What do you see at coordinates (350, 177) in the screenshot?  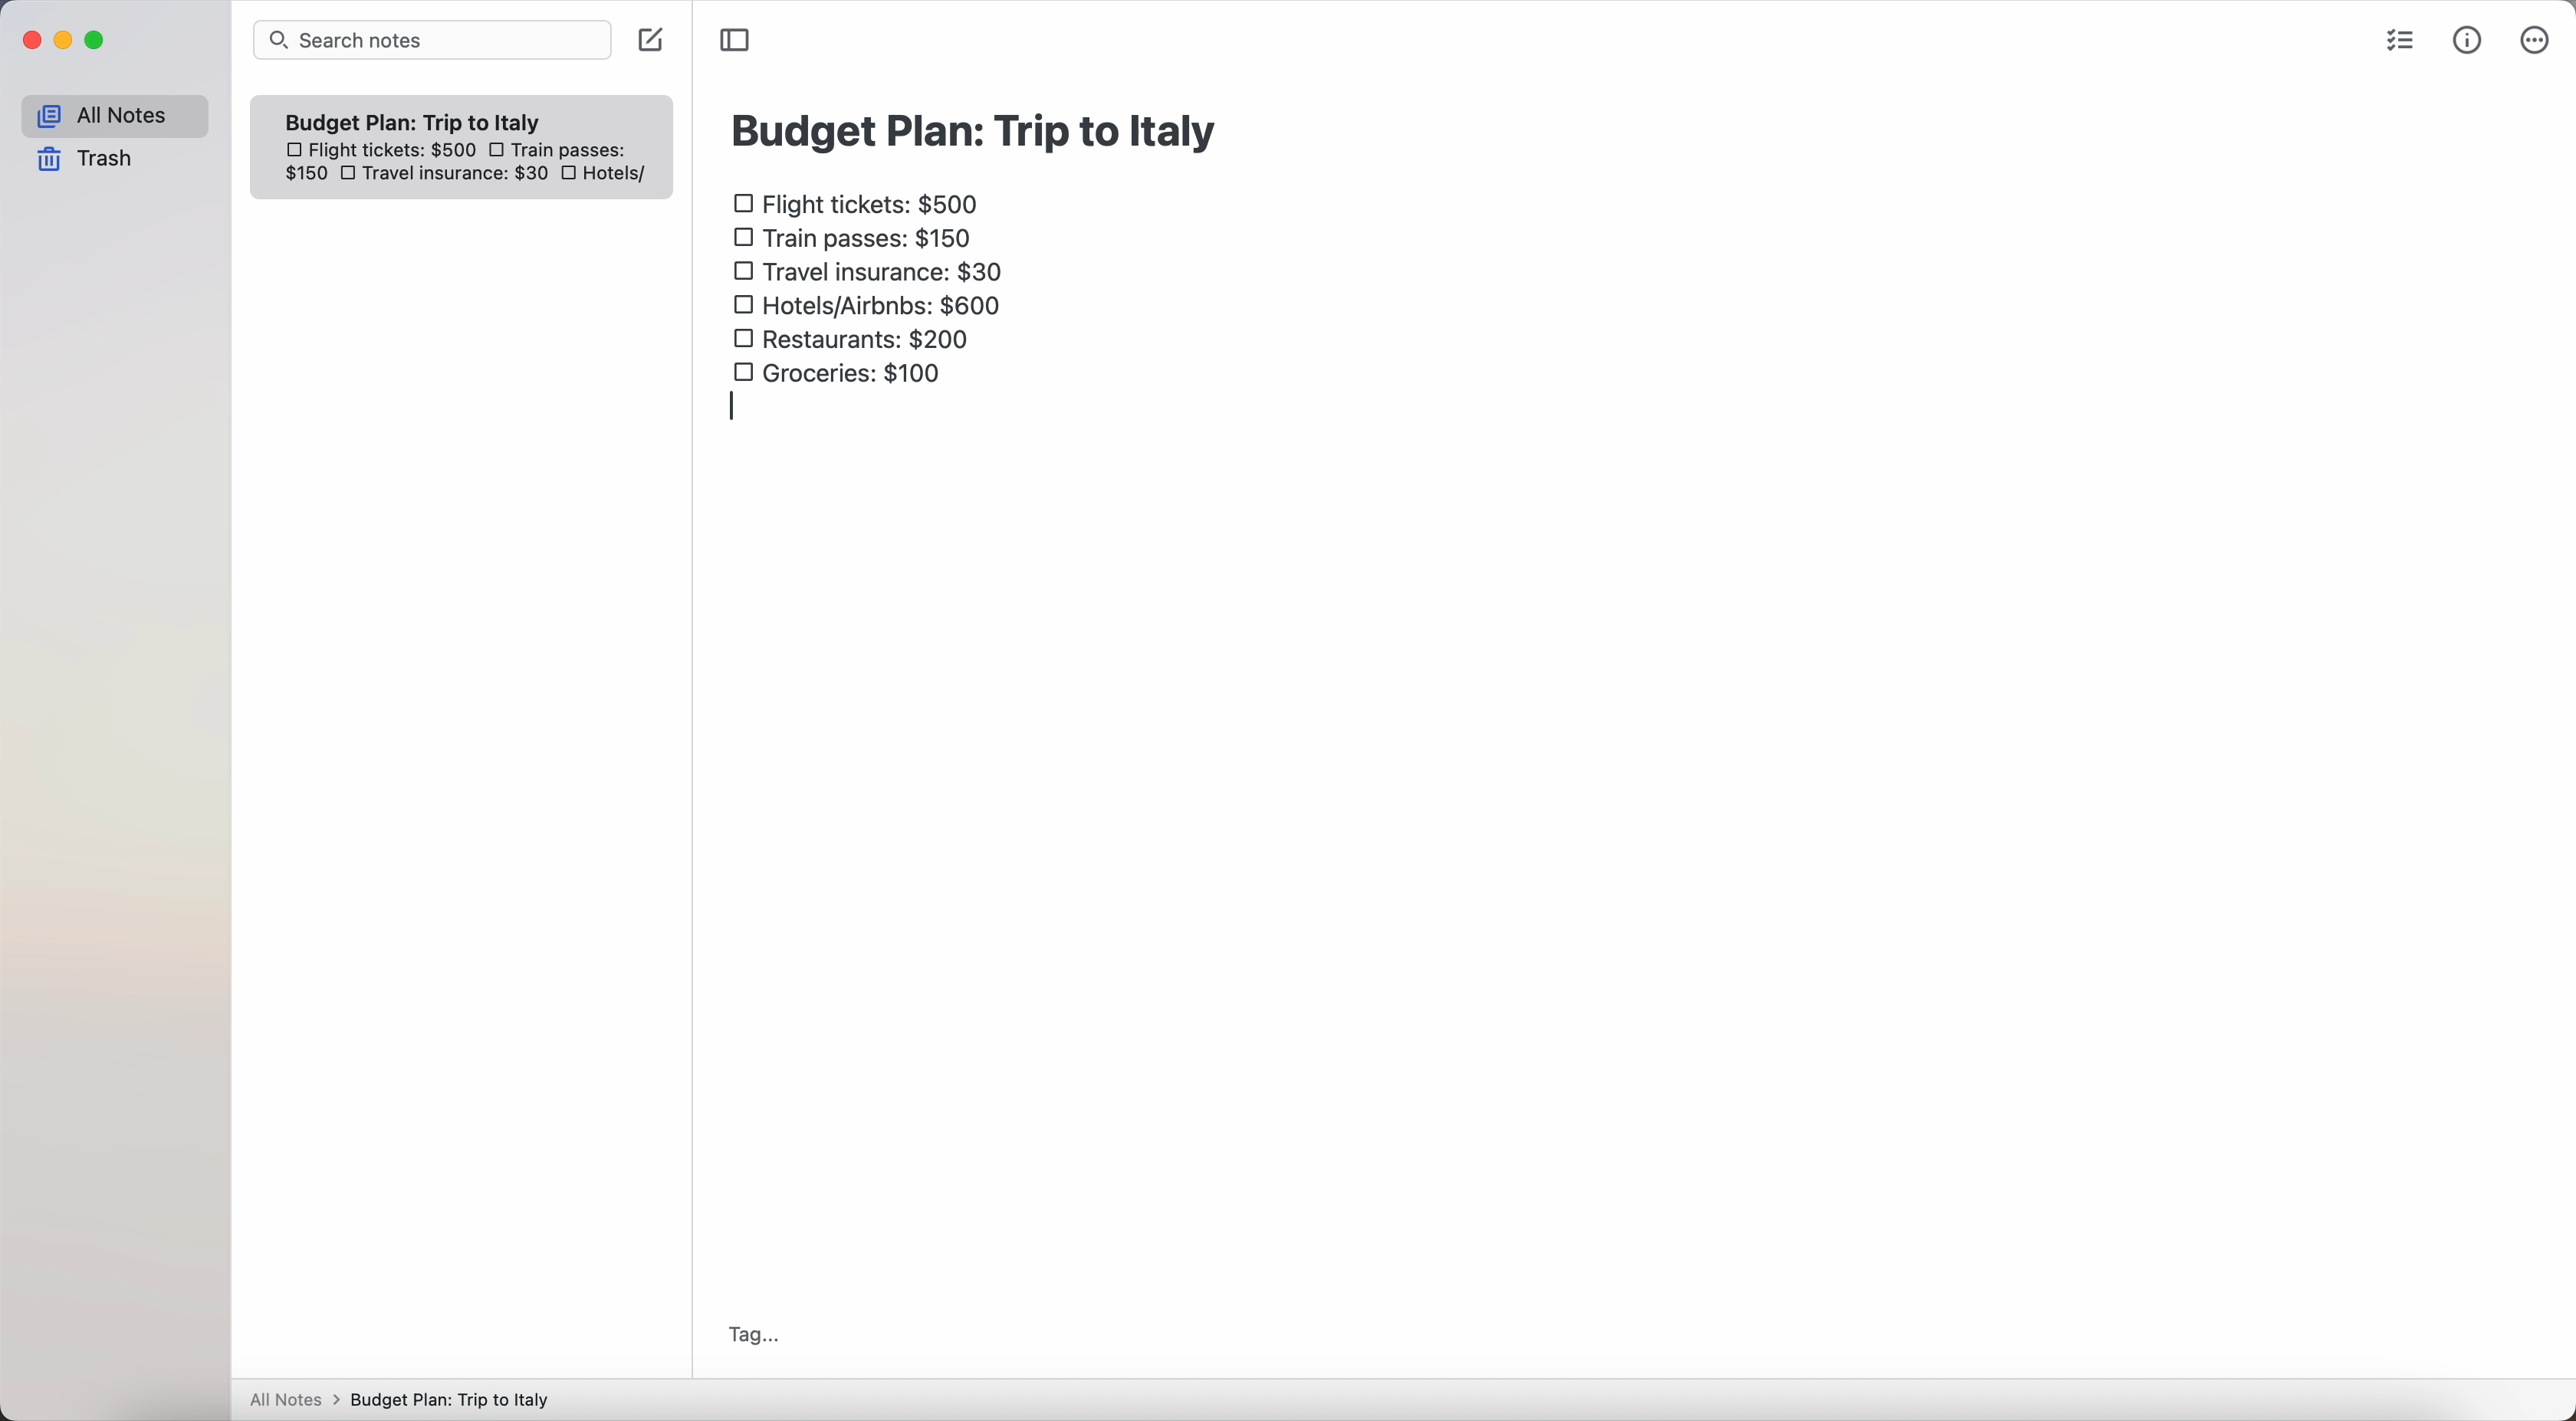 I see `checkbox` at bounding box center [350, 177].